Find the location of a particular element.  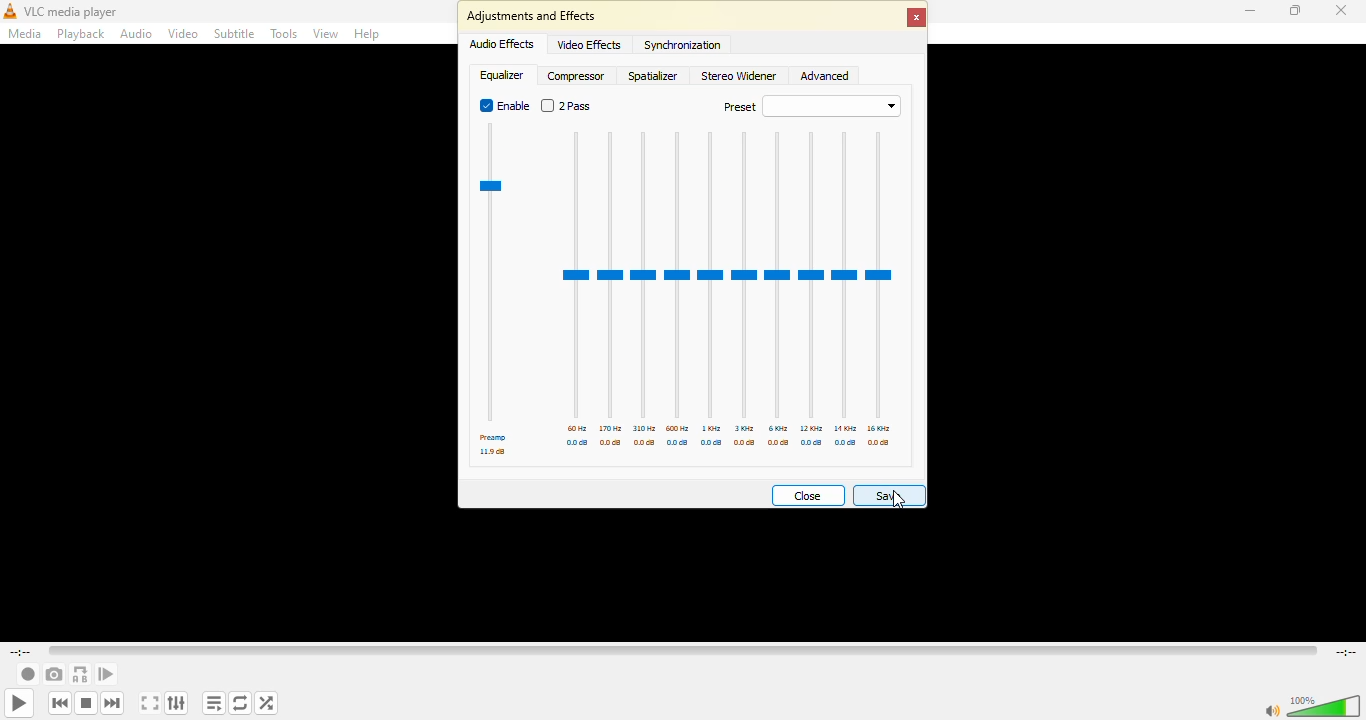

mute is located at coordinates (1269, 712).